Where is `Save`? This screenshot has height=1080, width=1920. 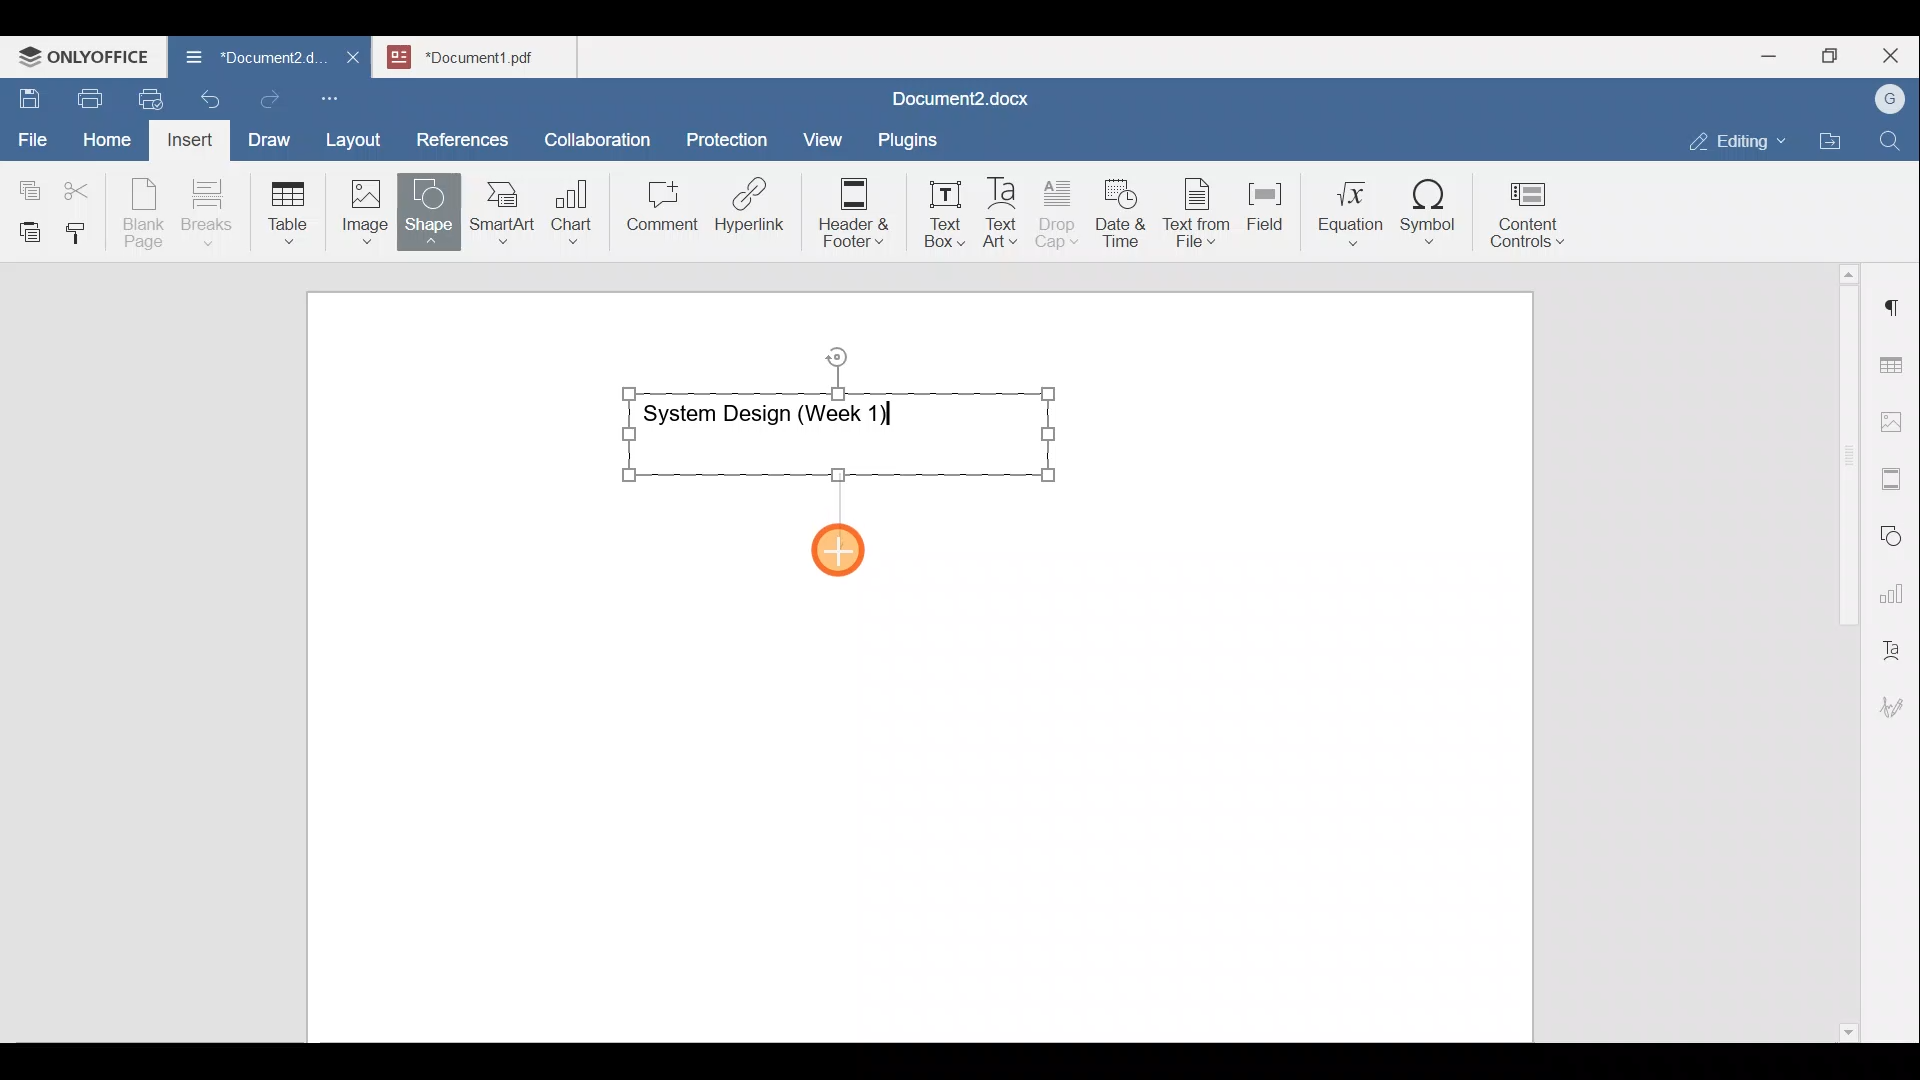
Save is located at coordinates (28, 94).